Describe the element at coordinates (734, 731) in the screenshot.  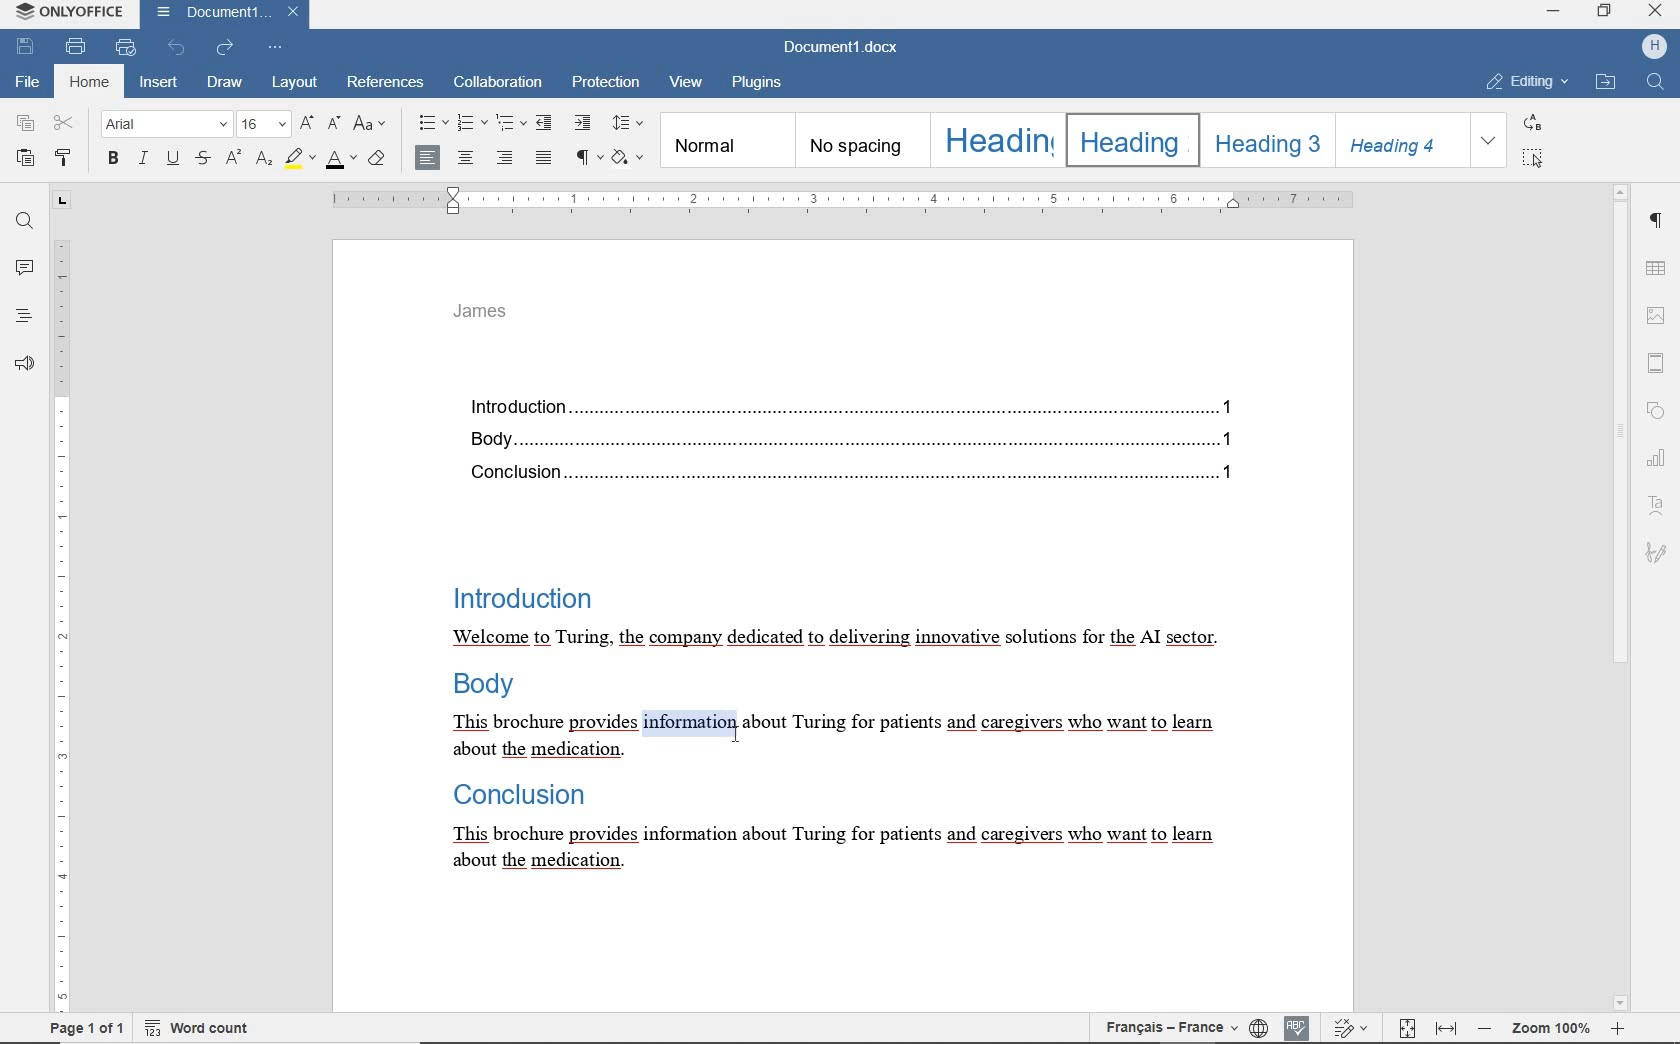
I see `CURSOR AFTER DRAG` at that location.